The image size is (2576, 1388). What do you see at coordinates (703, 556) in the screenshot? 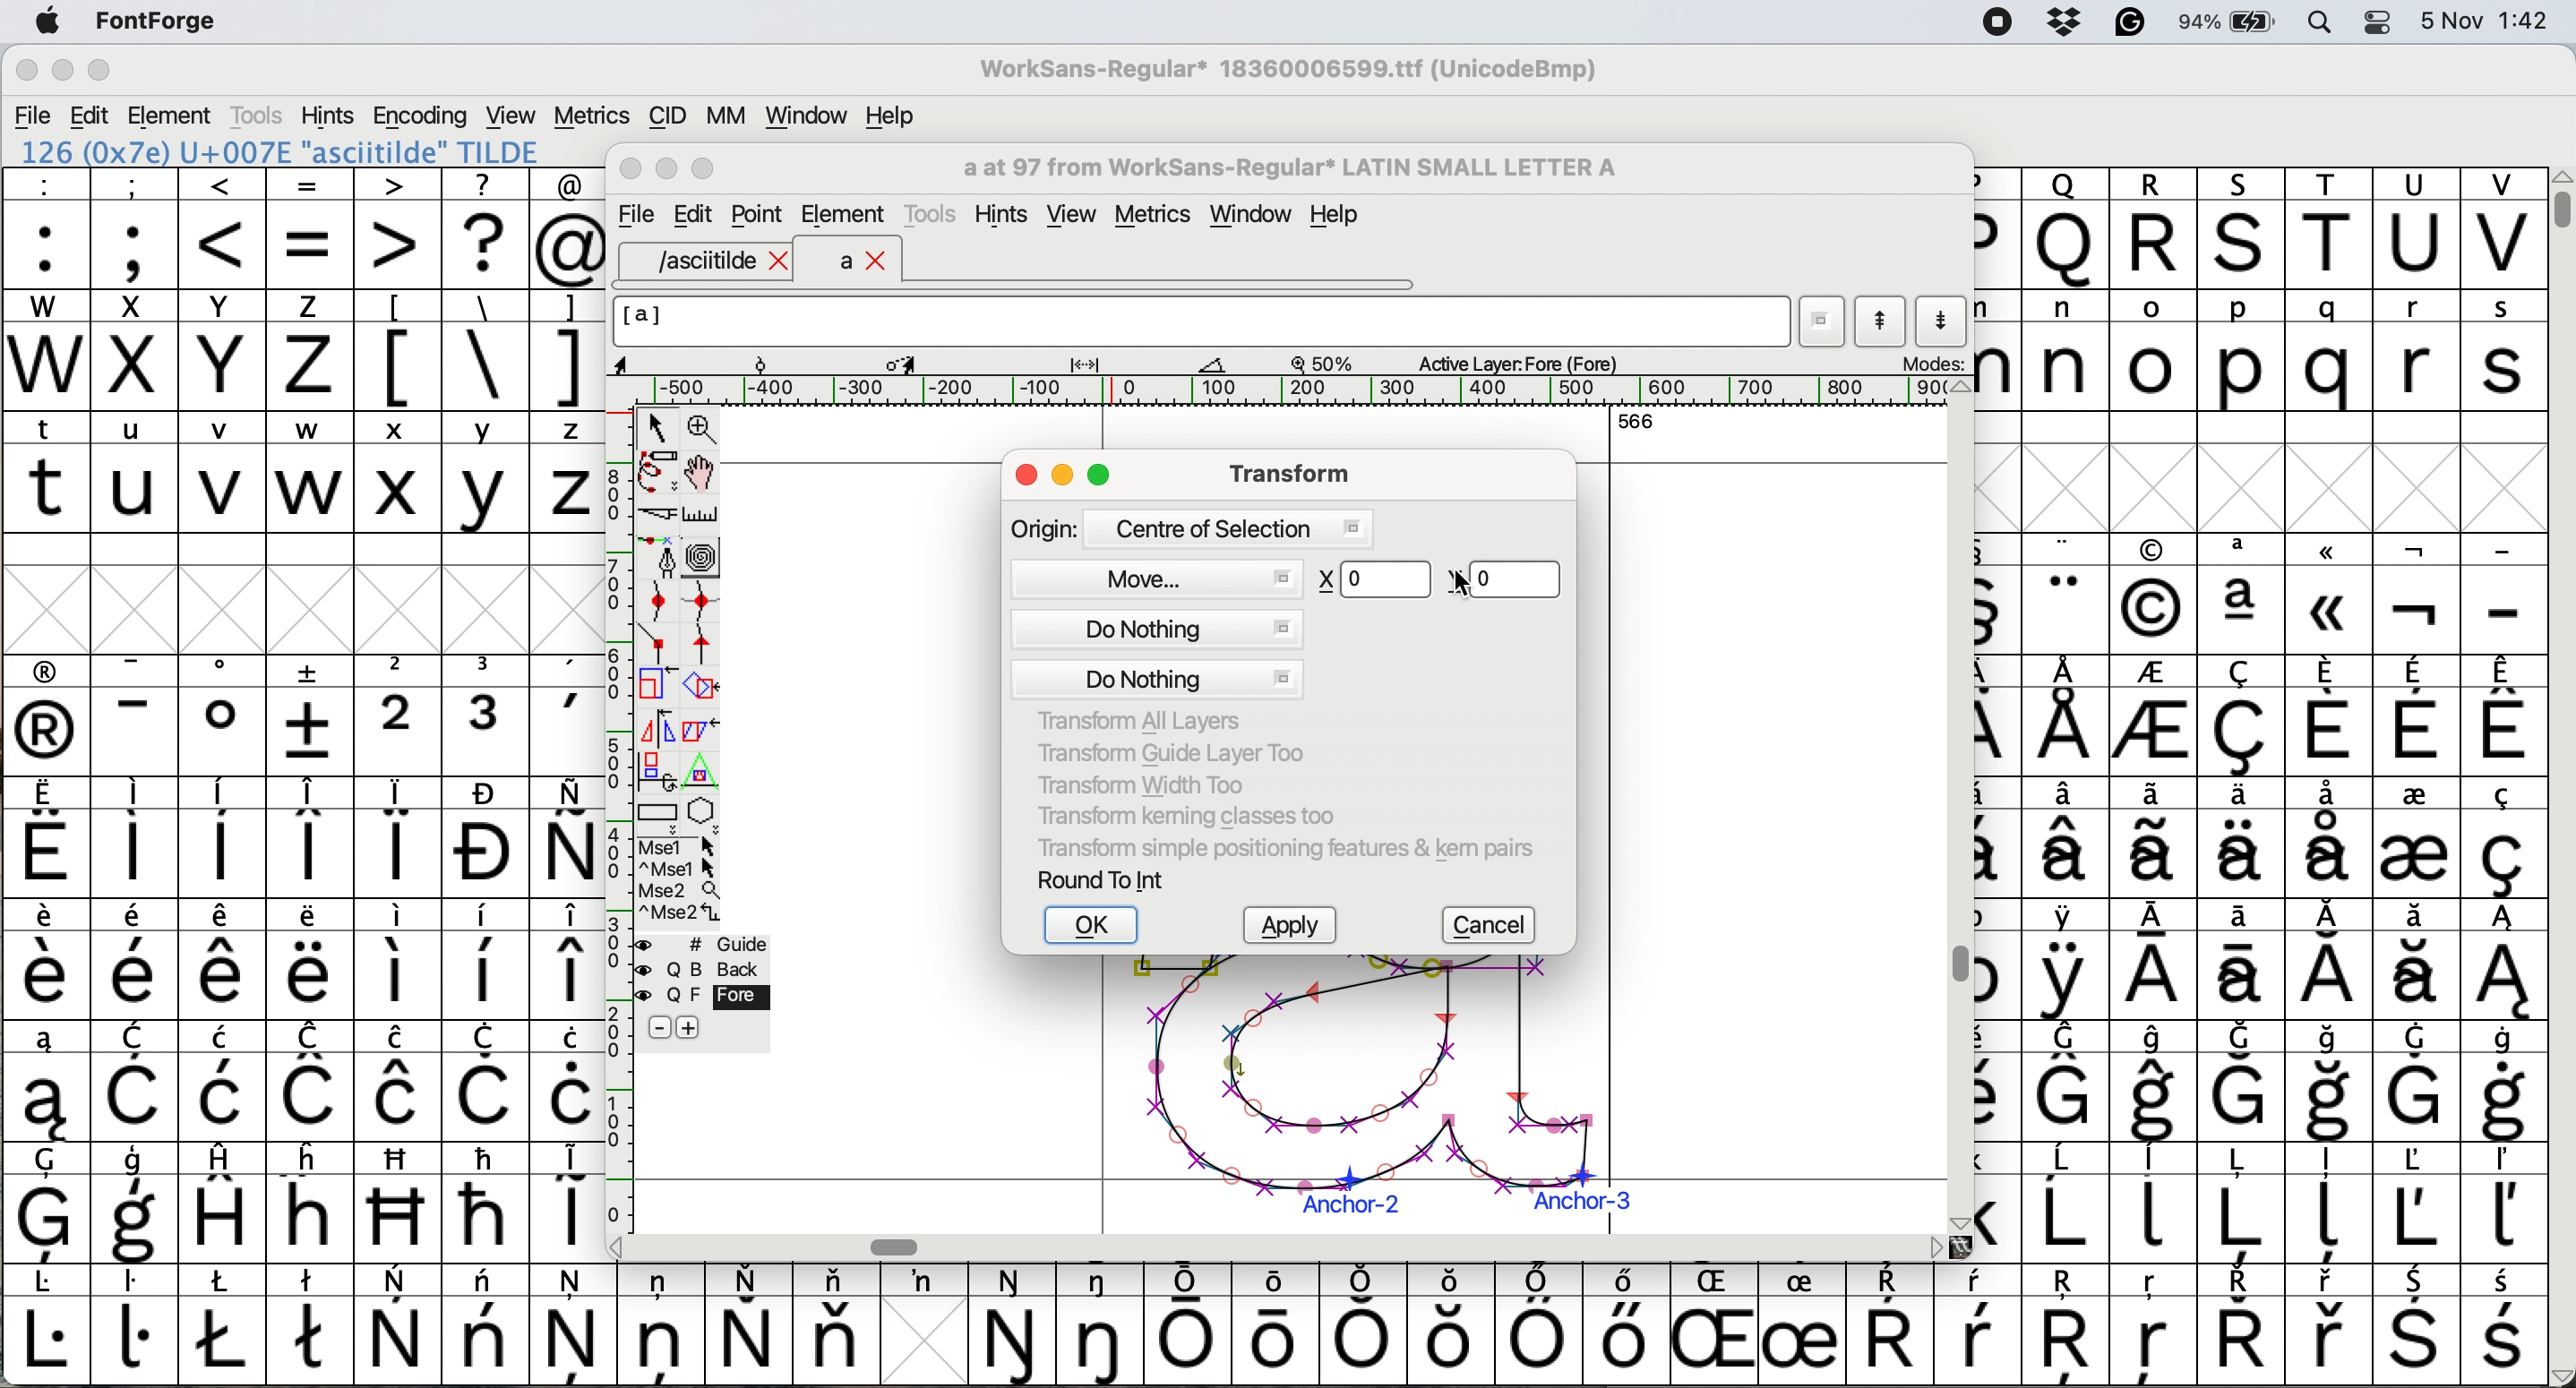
I see `change whether spiro is active or not` at bounding box center [703, 556].